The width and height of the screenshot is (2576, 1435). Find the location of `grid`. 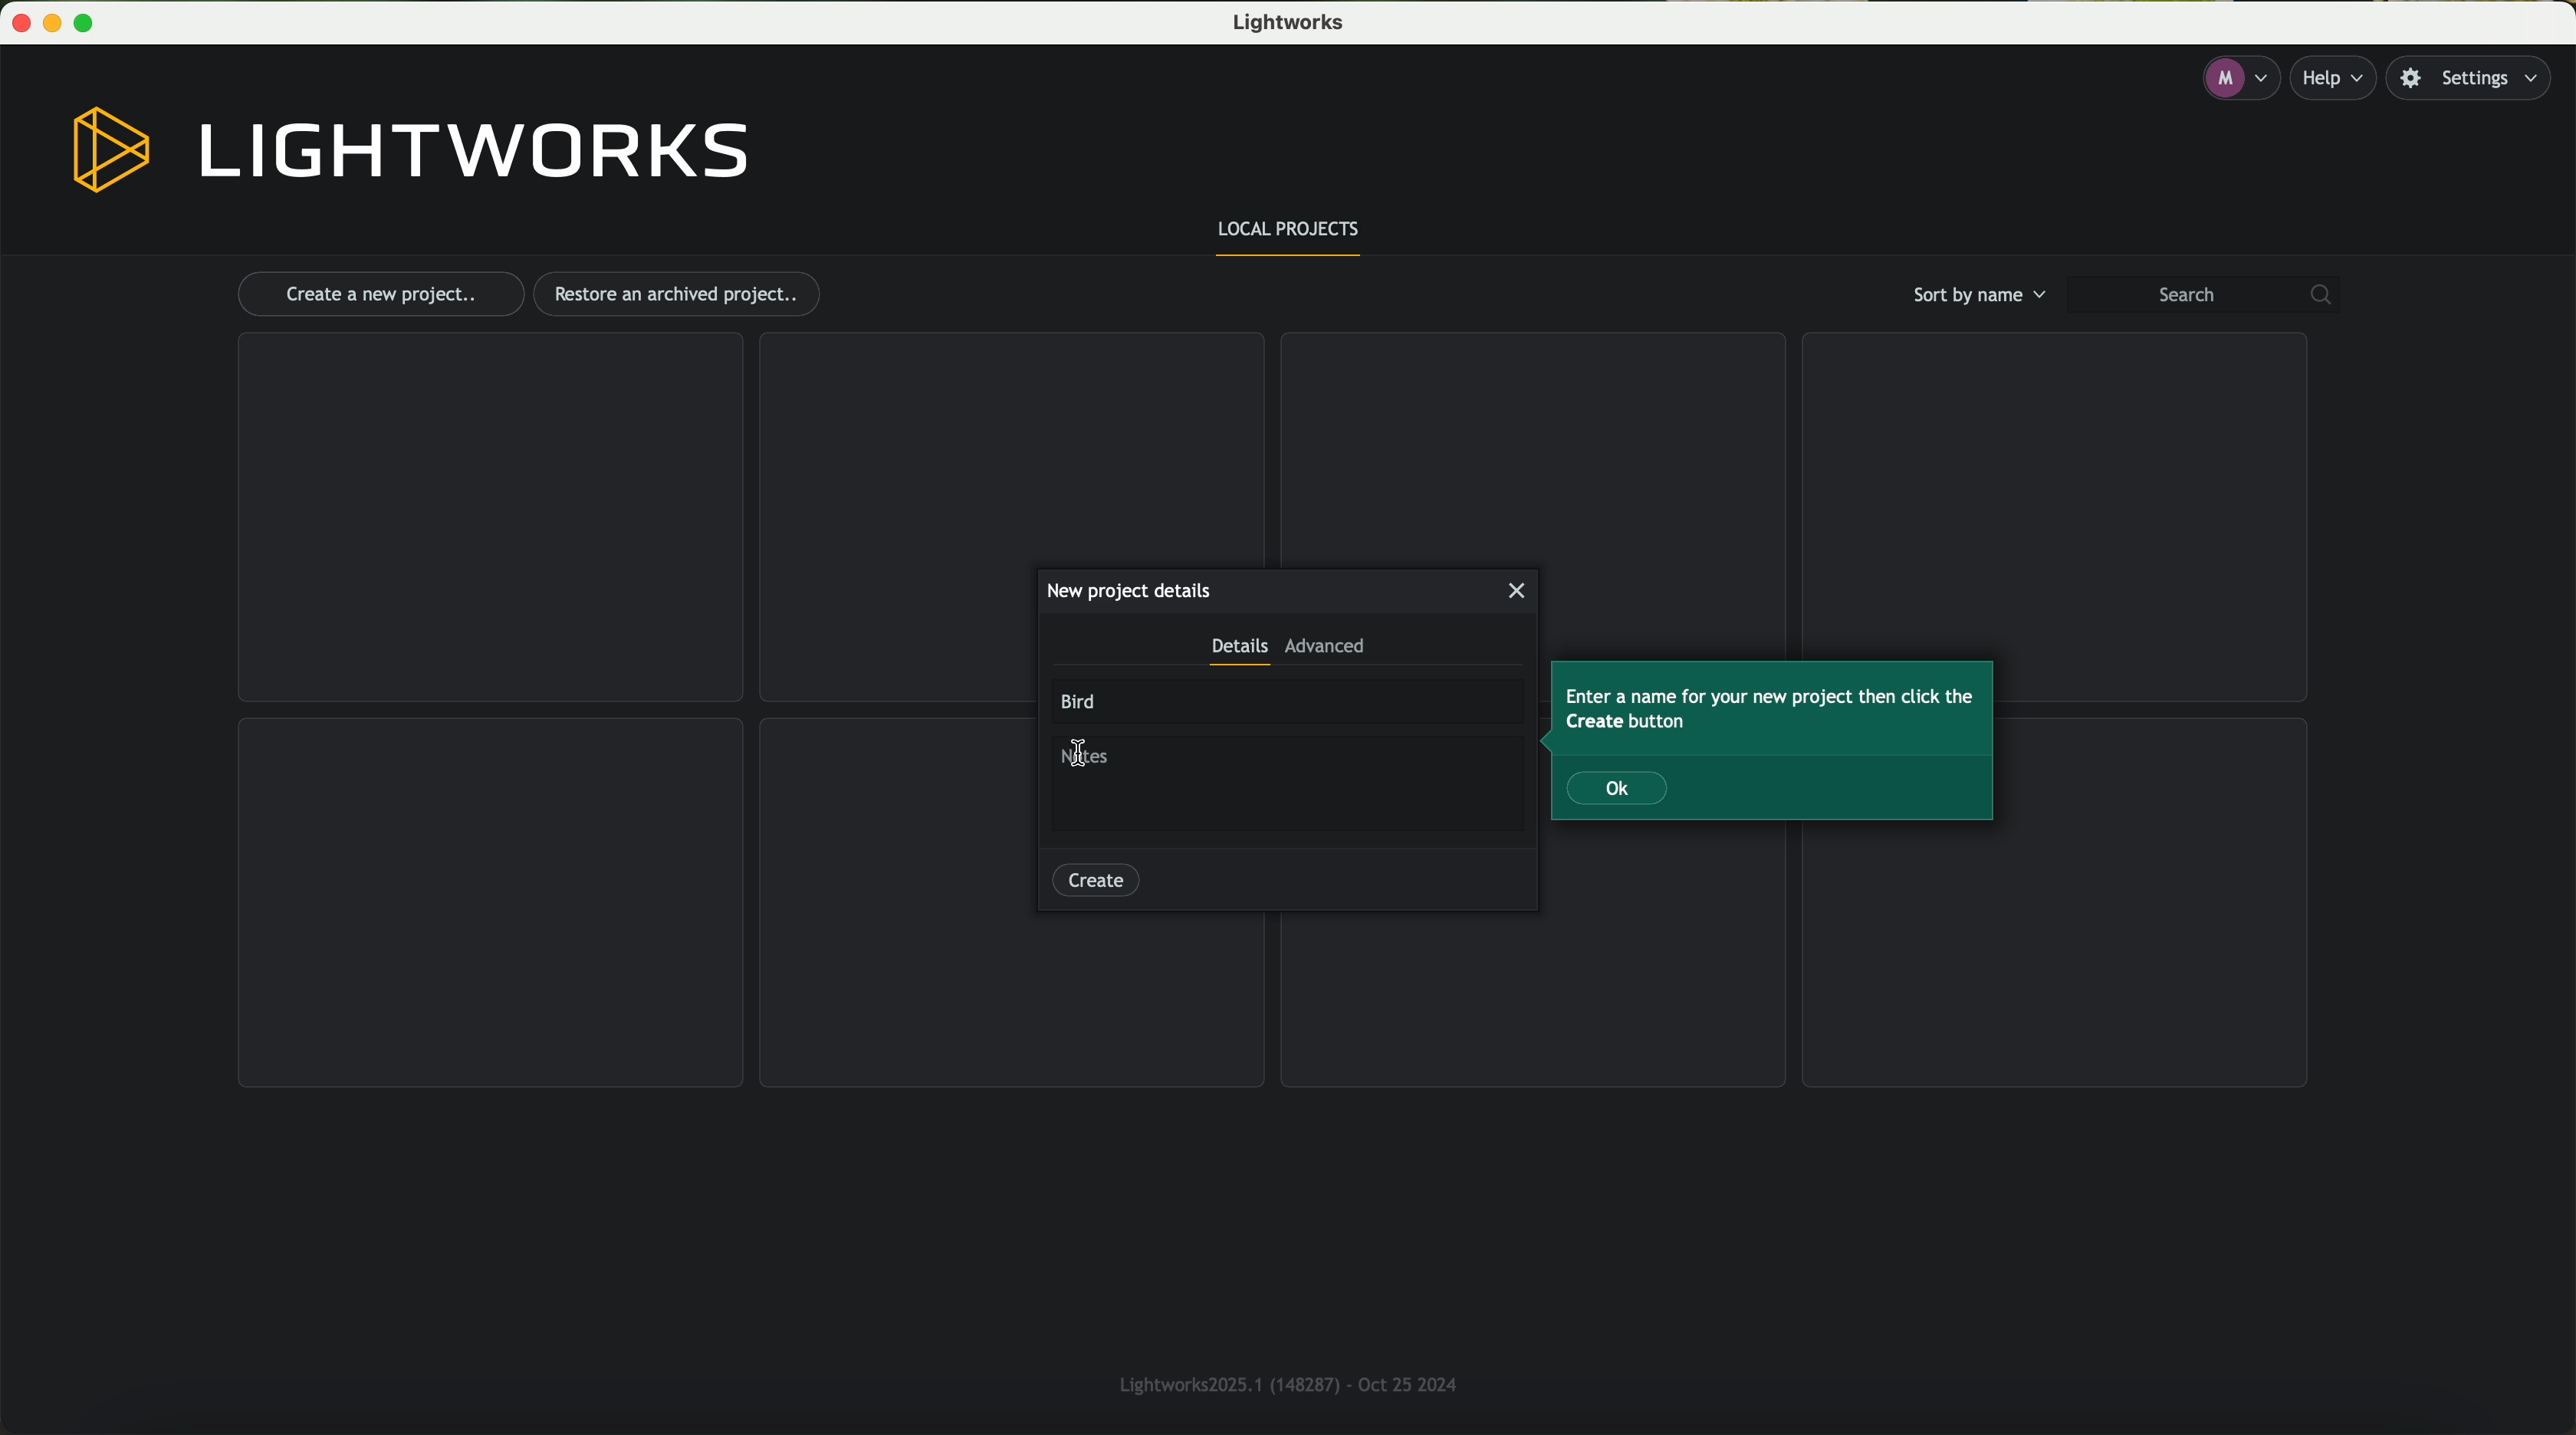

grid is located at coordinates (1537, 996).